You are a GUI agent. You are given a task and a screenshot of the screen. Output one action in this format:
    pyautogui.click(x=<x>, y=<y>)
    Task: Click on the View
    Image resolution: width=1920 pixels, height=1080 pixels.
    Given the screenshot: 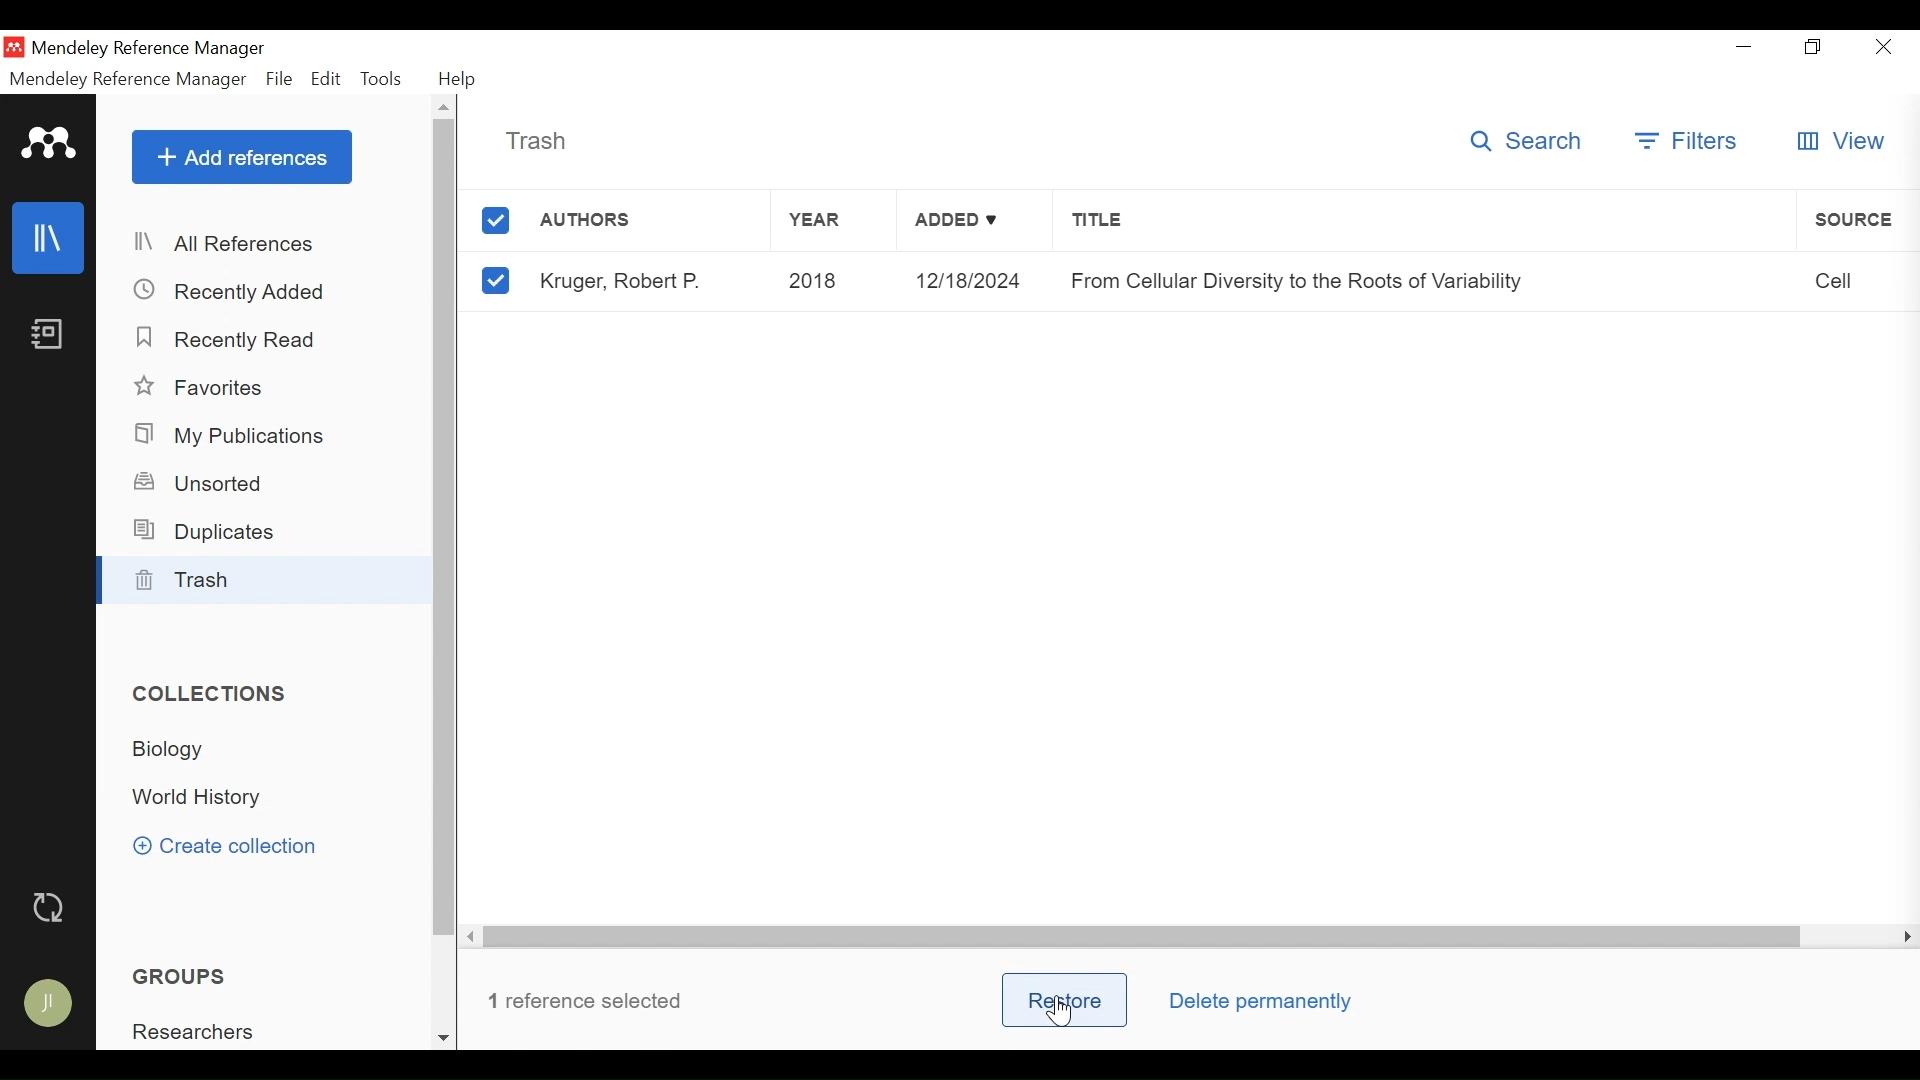 What is the action you would take?
    pyautogui.click(x=1843, y=141)
    